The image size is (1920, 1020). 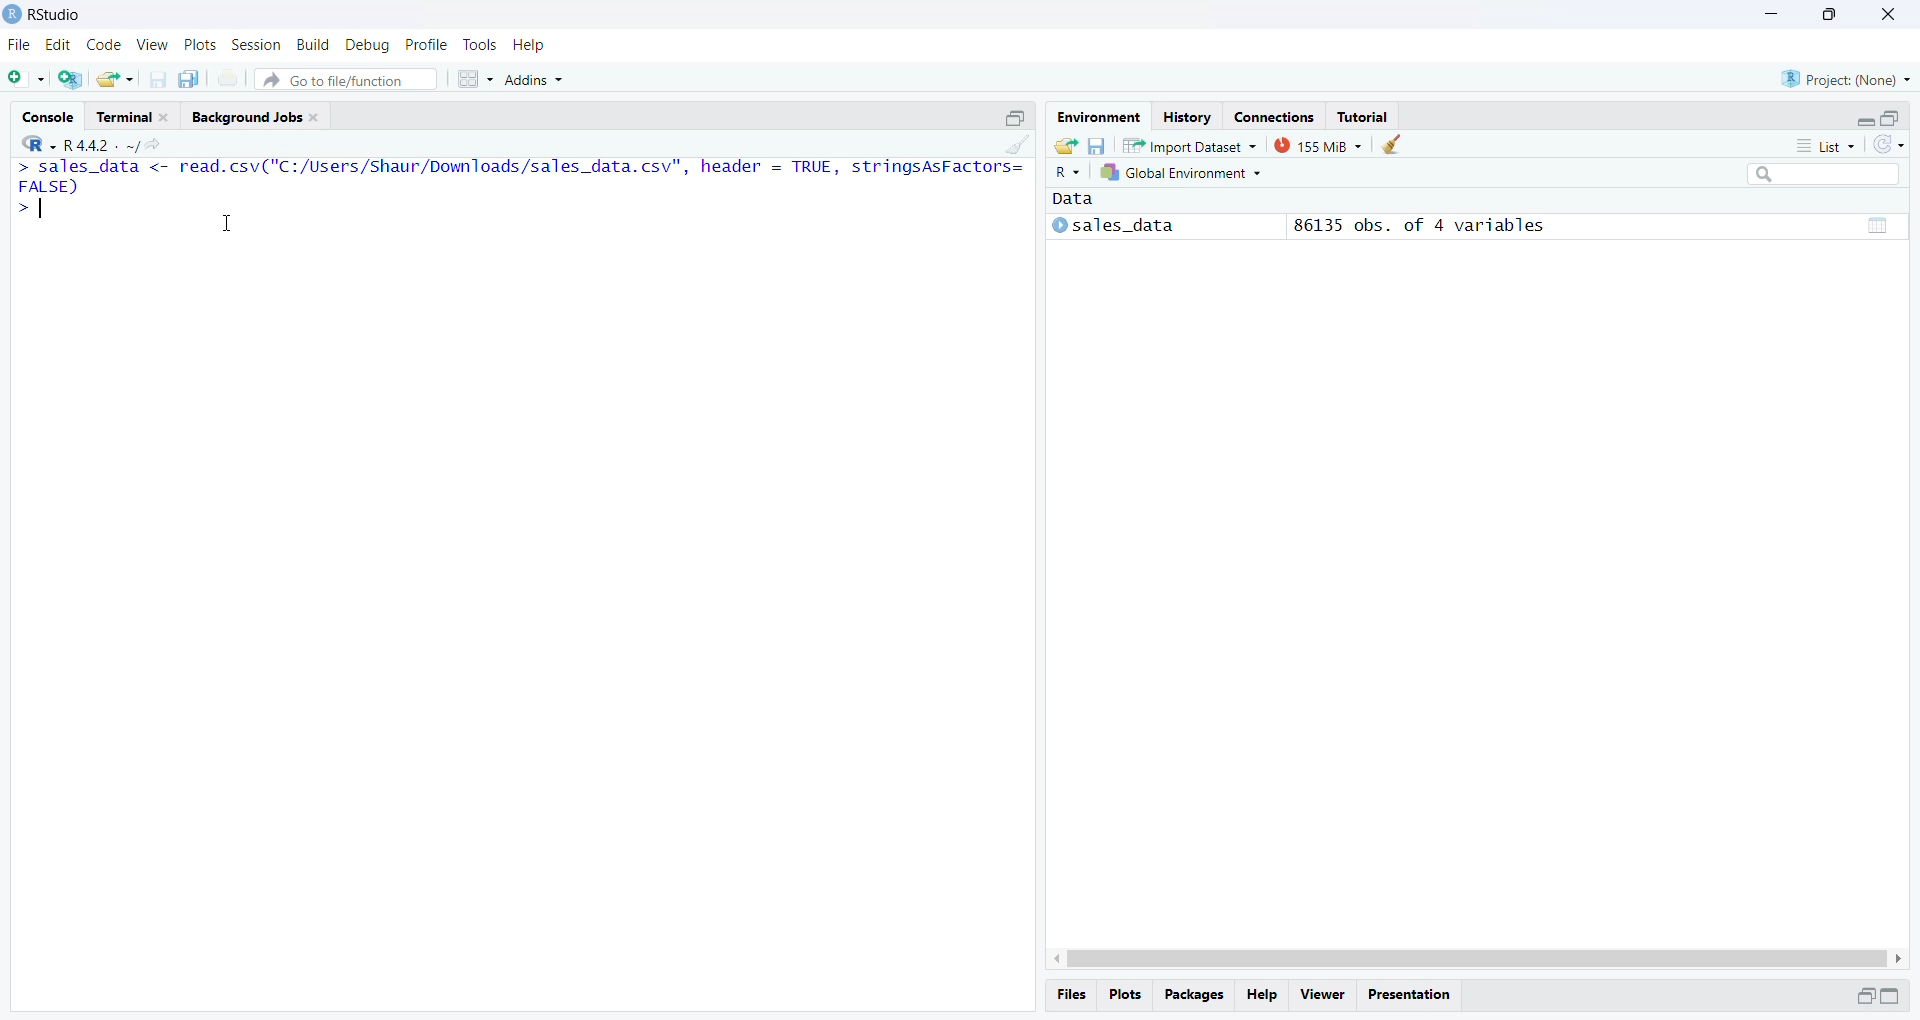 I want to click on Help, so click(x=530, y=45).